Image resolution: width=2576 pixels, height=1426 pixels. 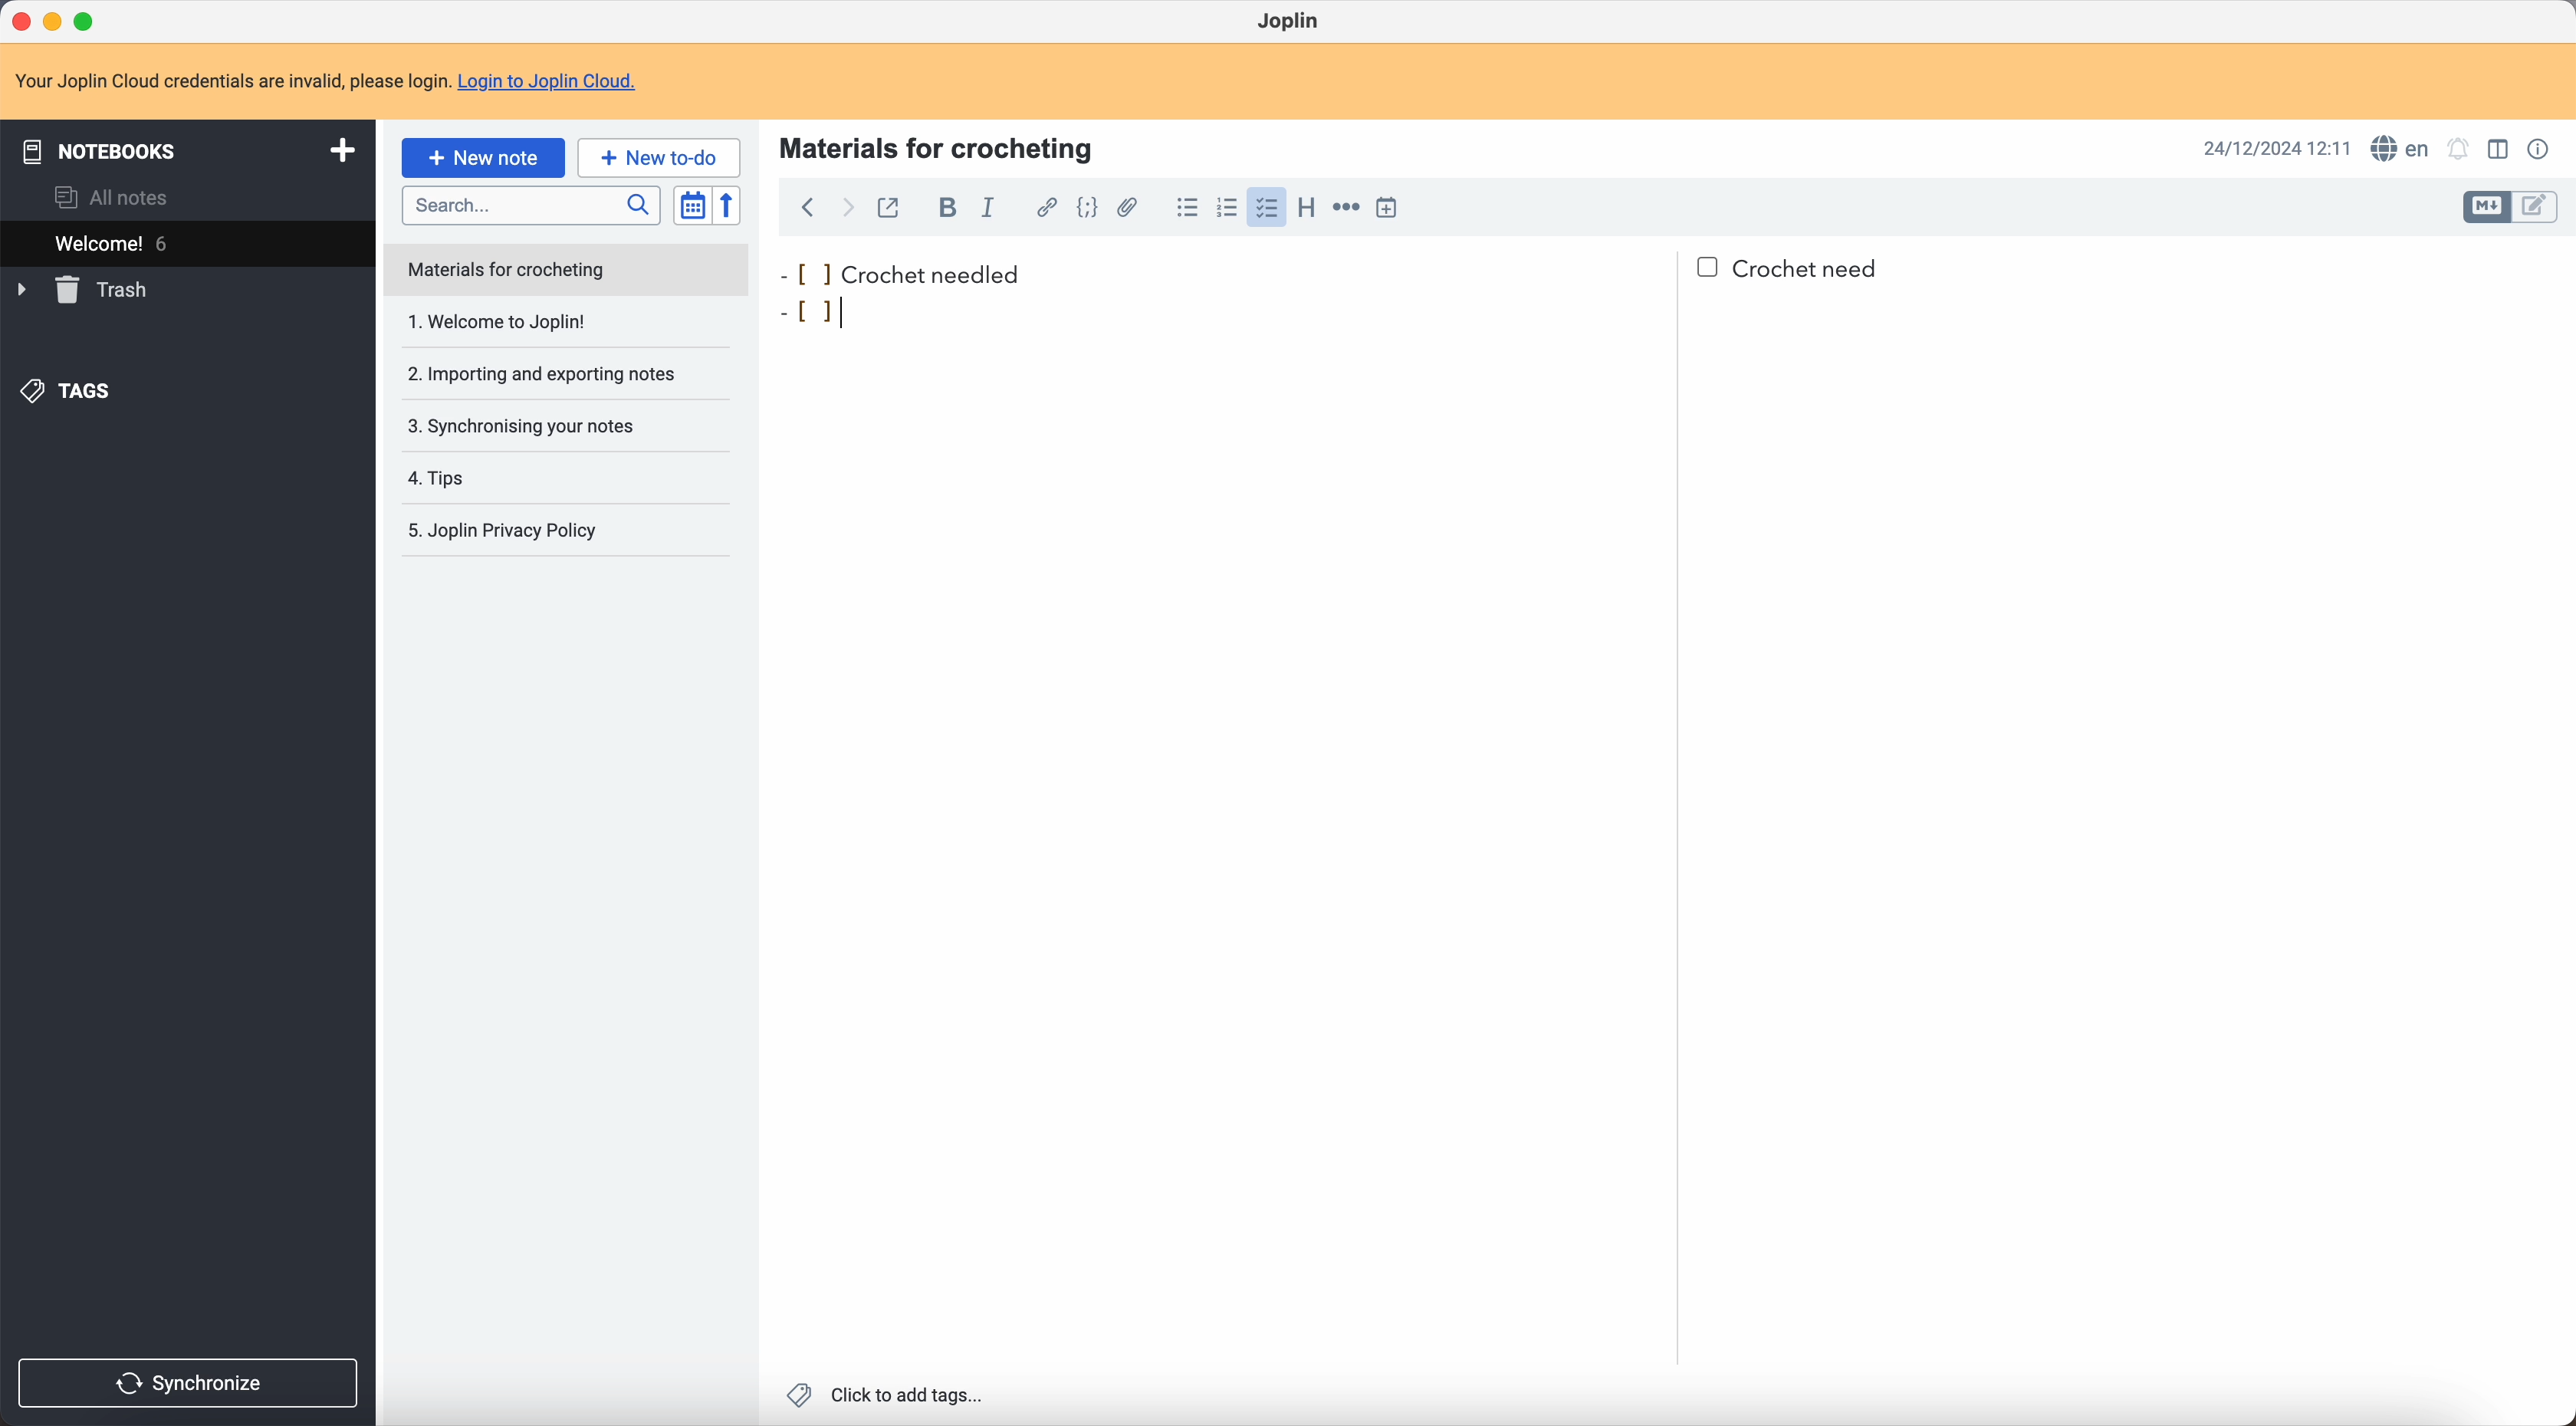 What do you see at coordinates (528, 478) in the screenshot?
I see `tips` at bounding box center [528, 478].